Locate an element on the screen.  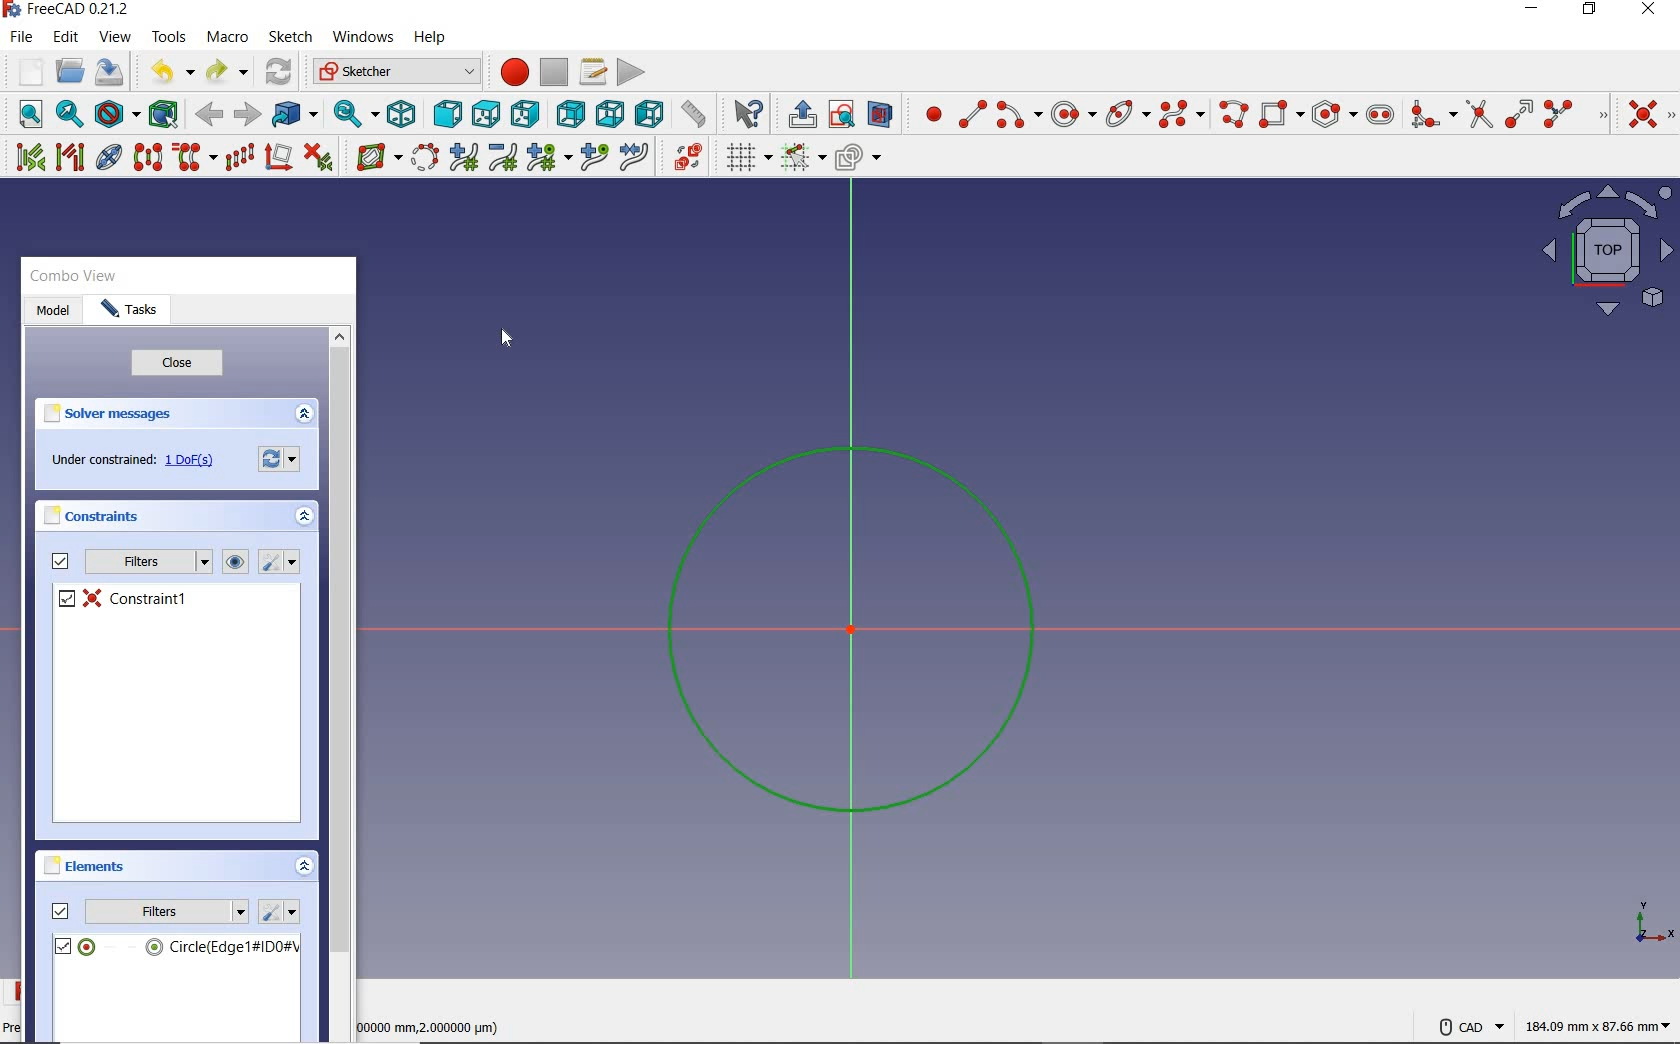
filters is located at coordinates (149, 911).